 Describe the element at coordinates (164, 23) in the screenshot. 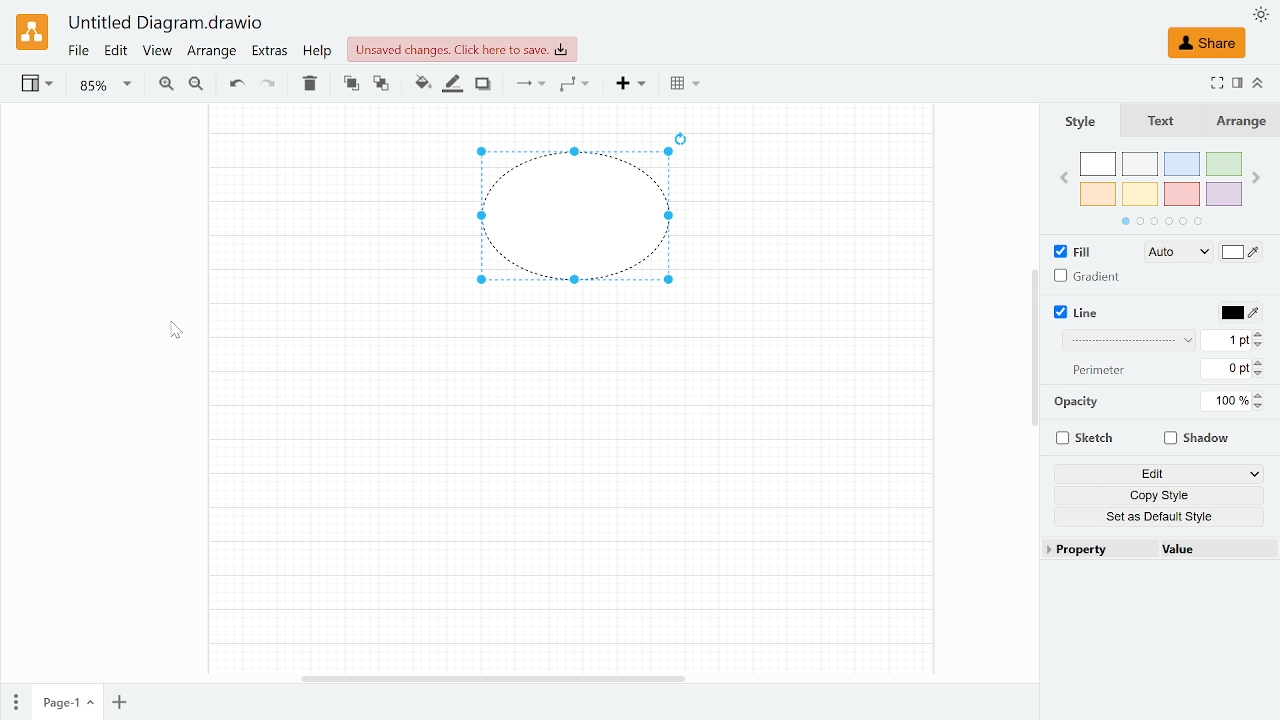

I see `Untitled Diagram.drawio` at that location.